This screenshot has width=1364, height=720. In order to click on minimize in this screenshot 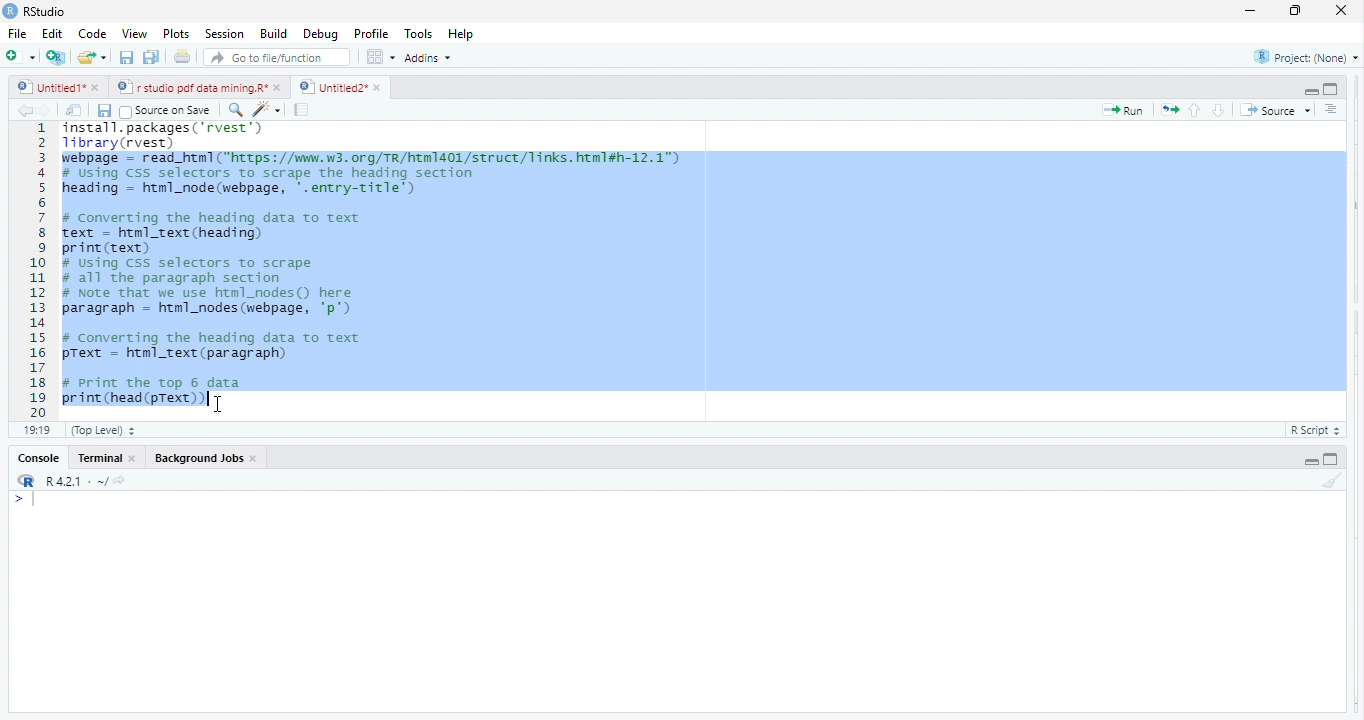, I will do `click(1292, 13)`.